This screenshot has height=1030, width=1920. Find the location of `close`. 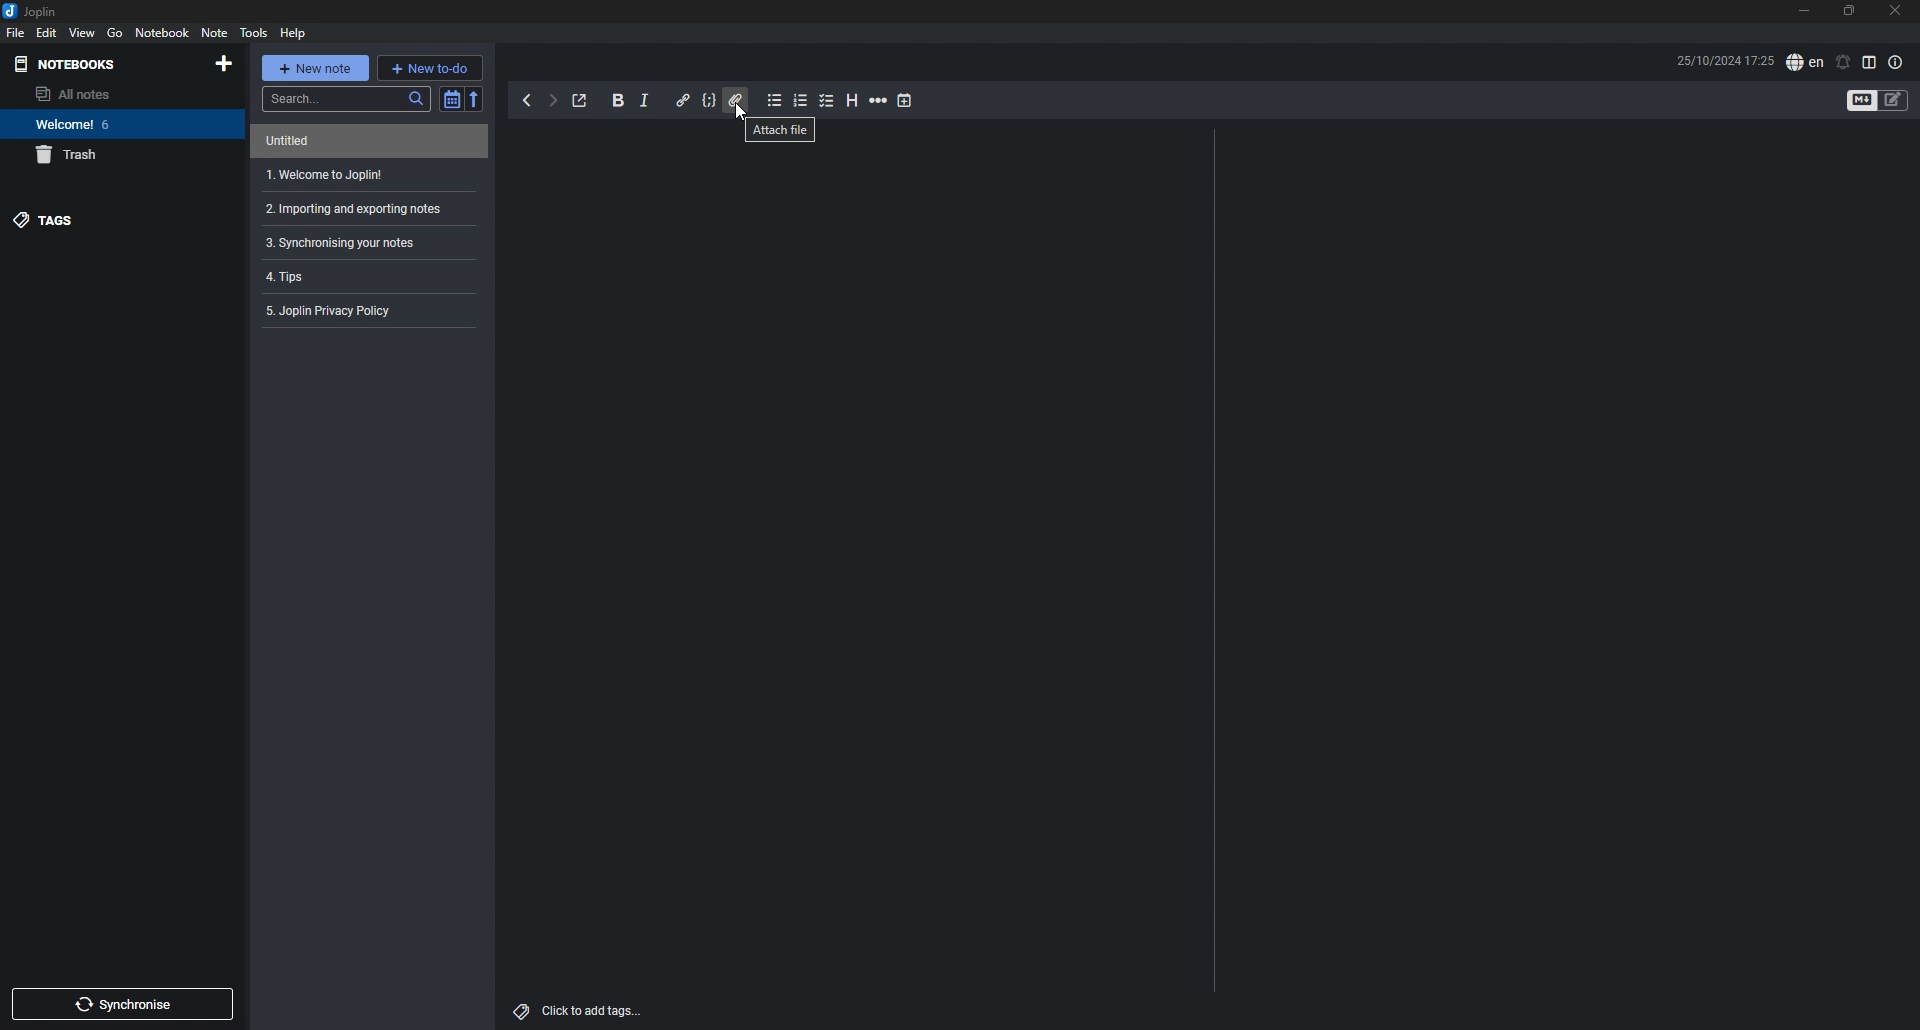

close is located at coordinates (1896, 10).